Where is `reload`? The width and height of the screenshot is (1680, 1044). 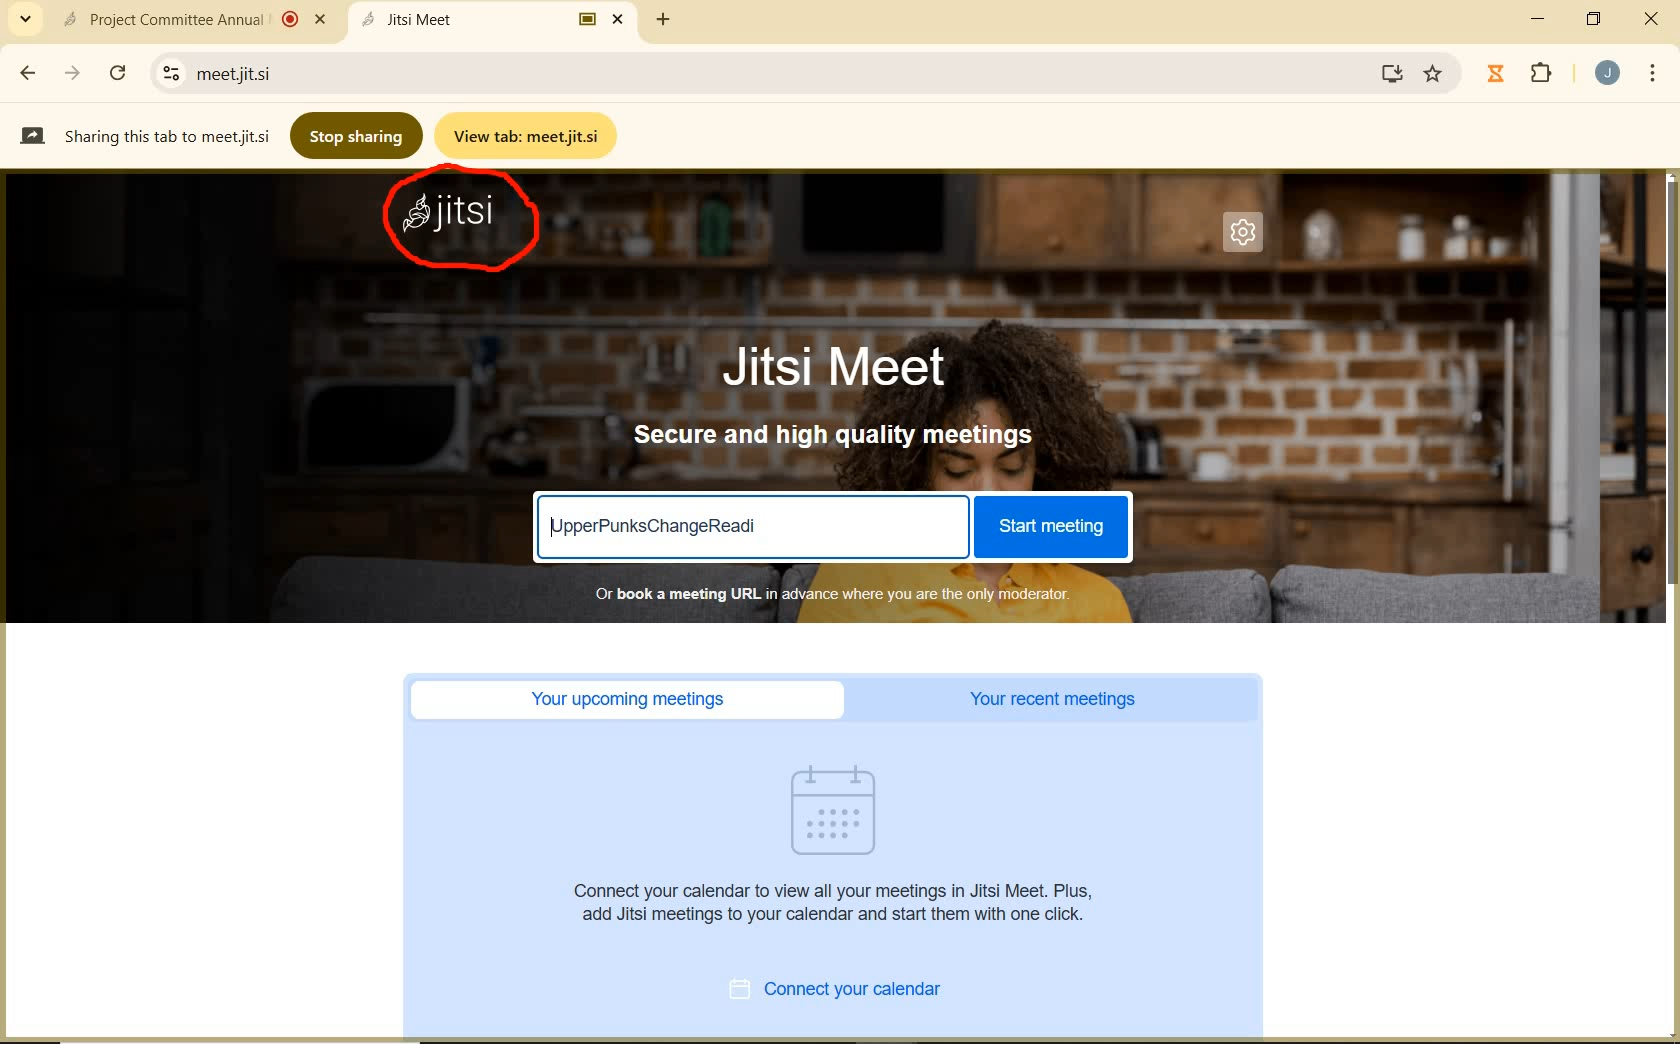
reload is located at coordinates (117, 70).